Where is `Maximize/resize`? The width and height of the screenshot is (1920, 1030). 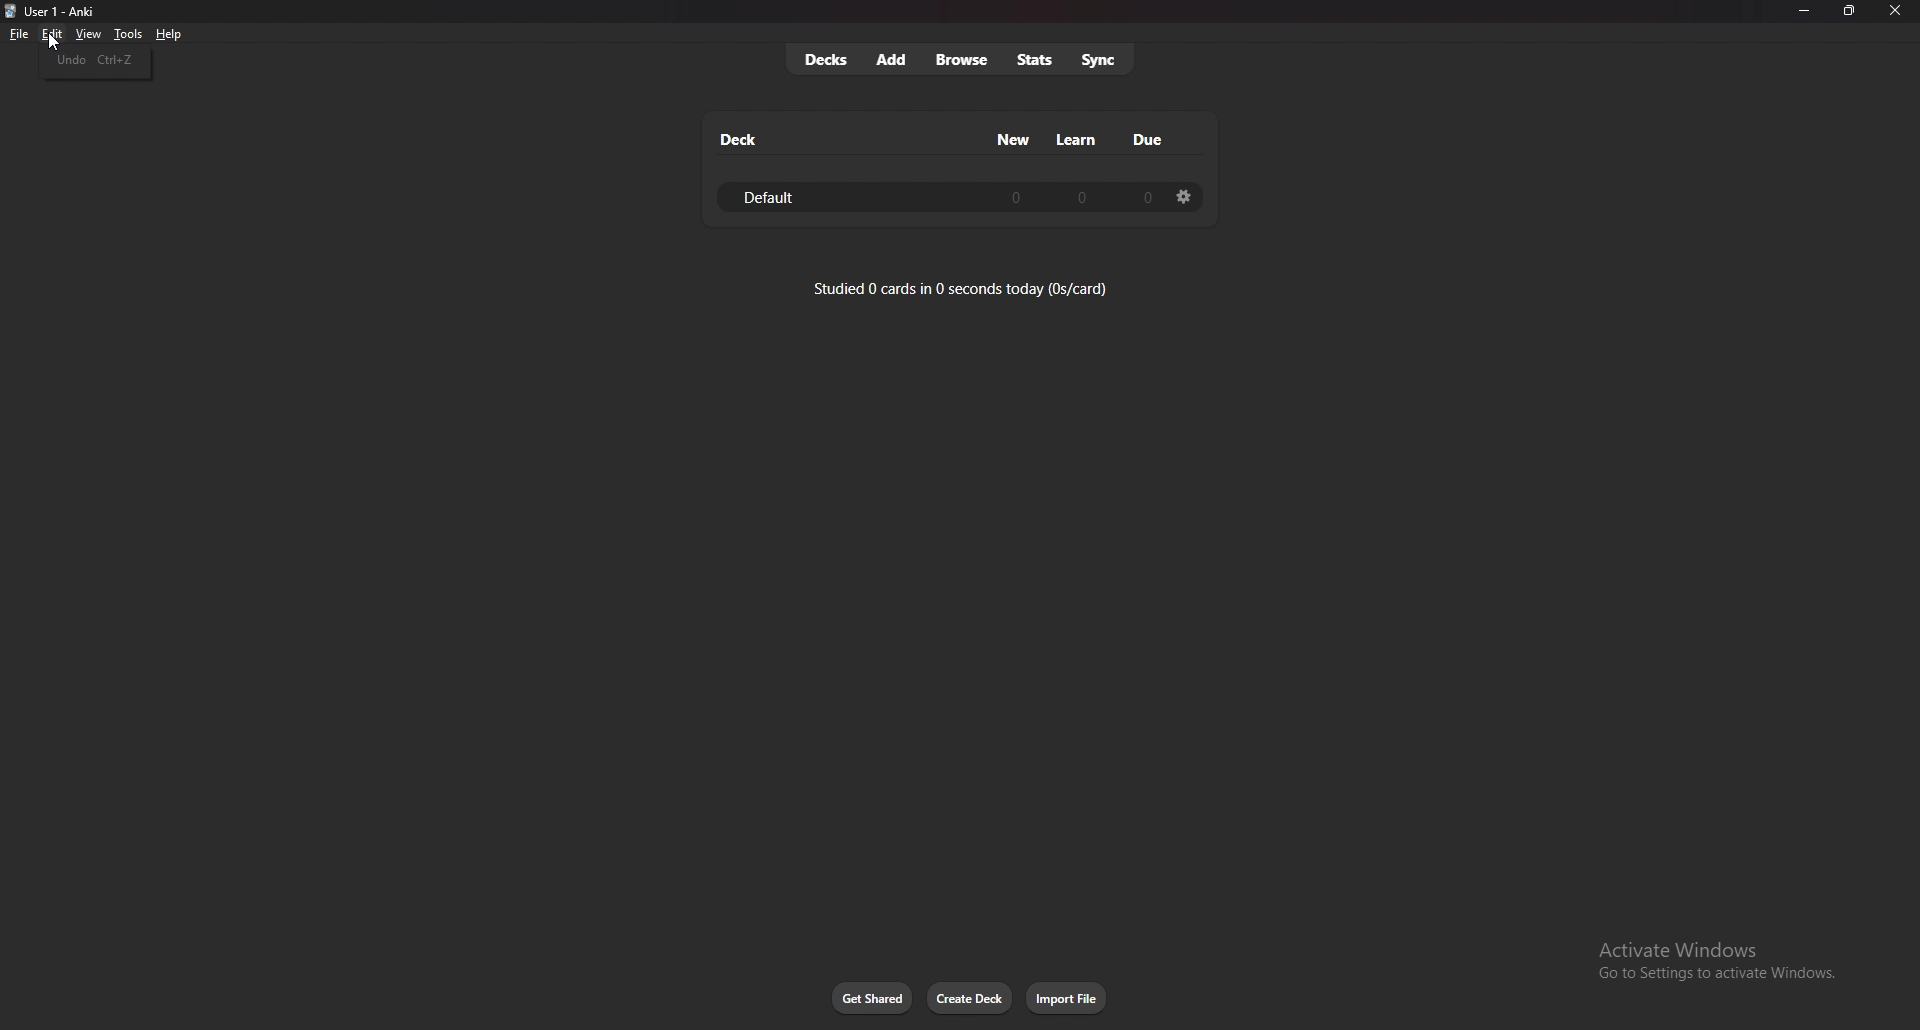
Maximize/resize is located at coordinates (1848, 11).